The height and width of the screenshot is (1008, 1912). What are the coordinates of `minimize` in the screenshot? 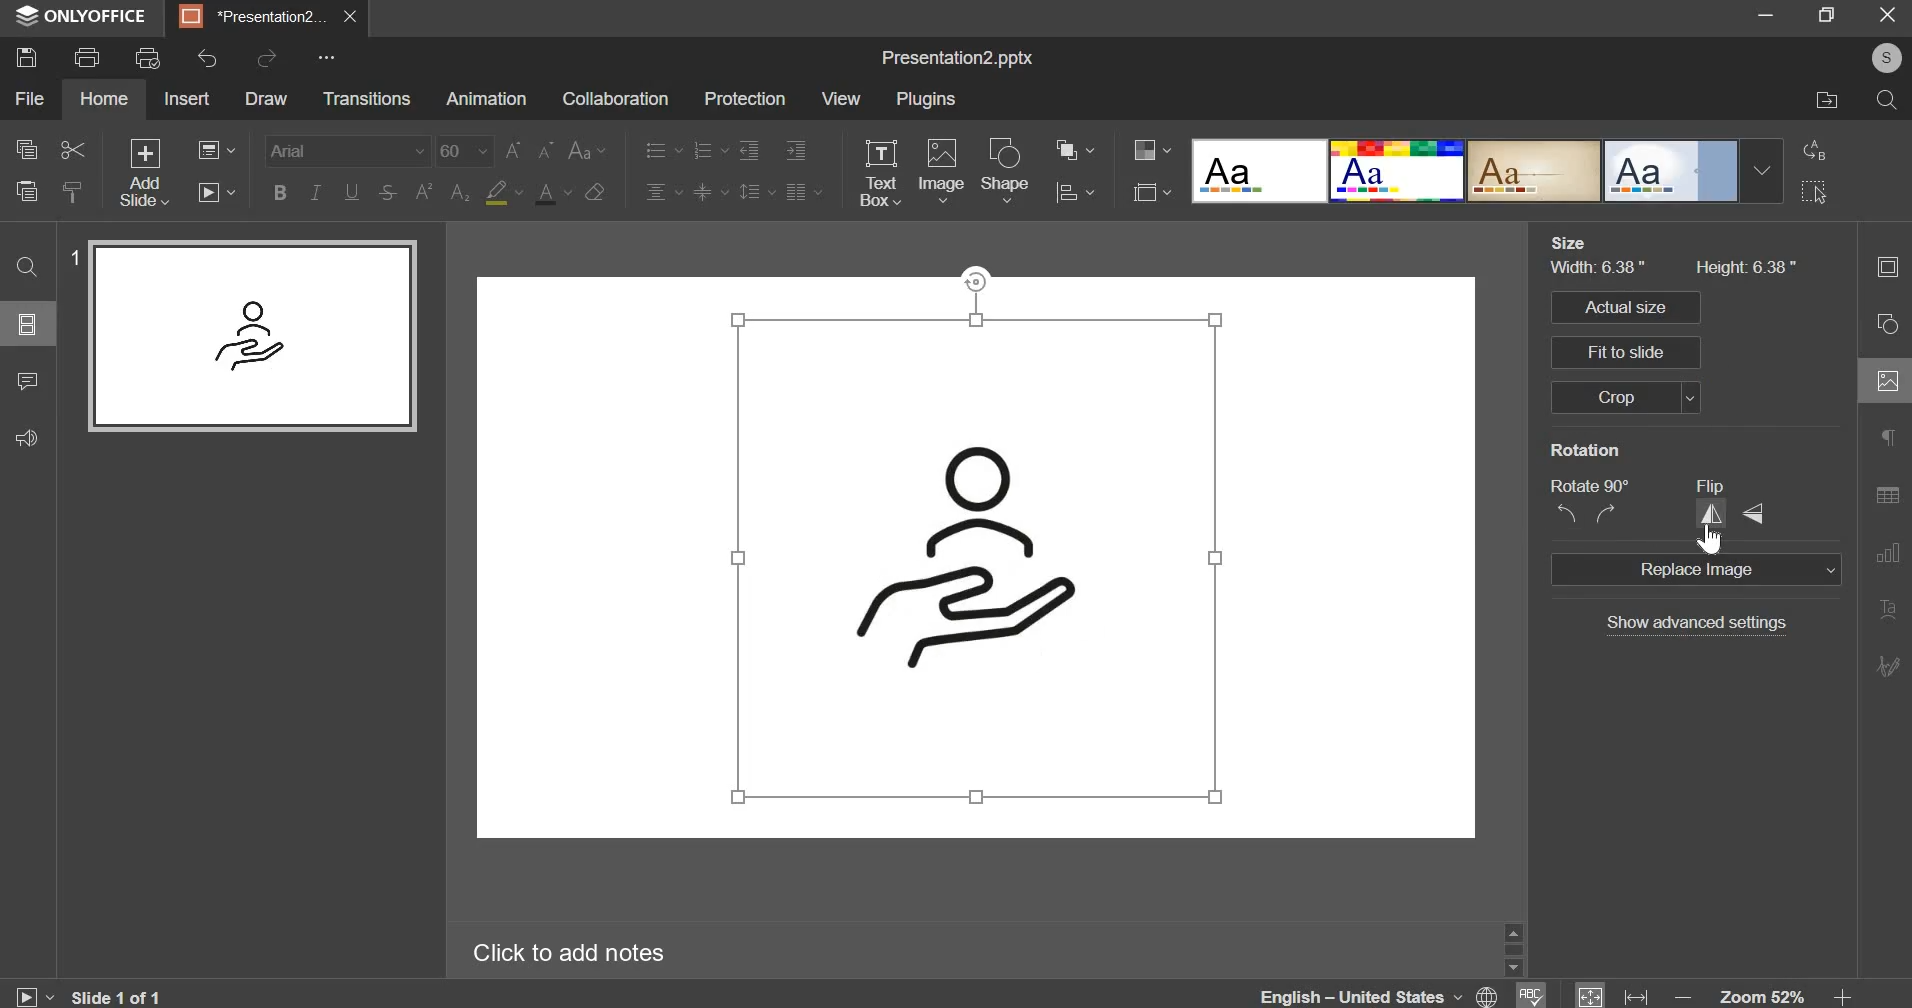 It's located at (1766, 15).